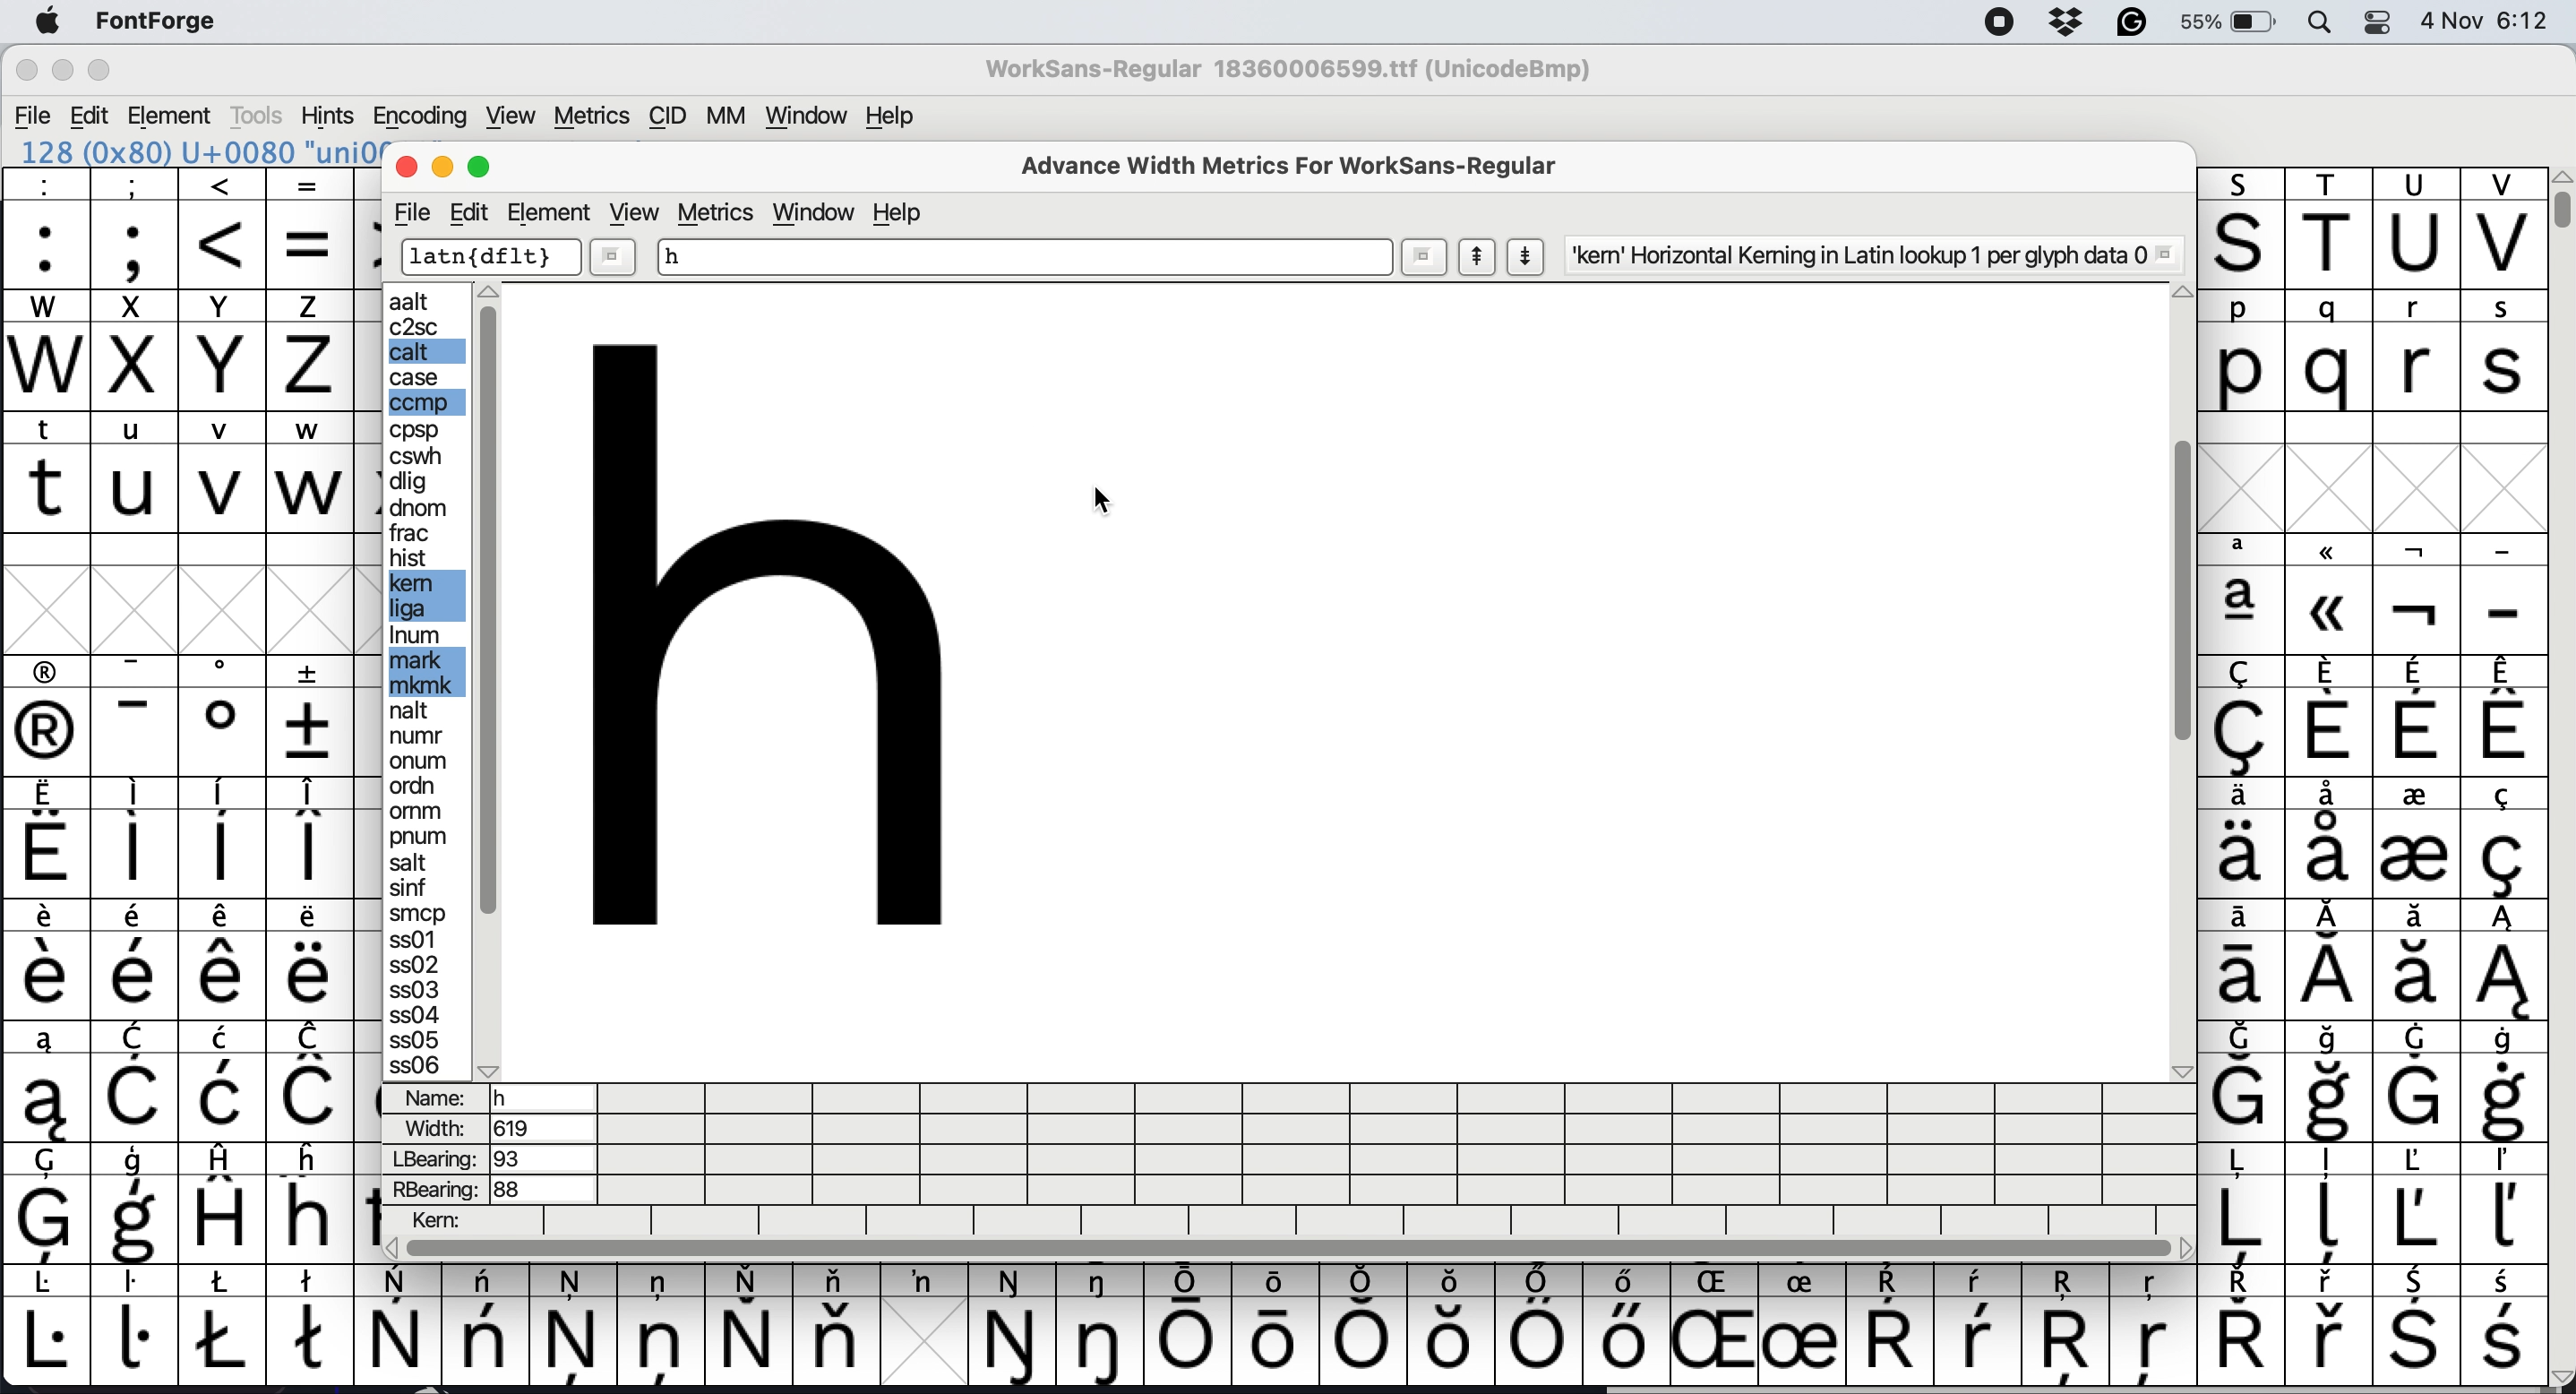  What do you see at coordinates (48, 20) in the screenshot?
I see `system logo` at bounding box center [48, 20].